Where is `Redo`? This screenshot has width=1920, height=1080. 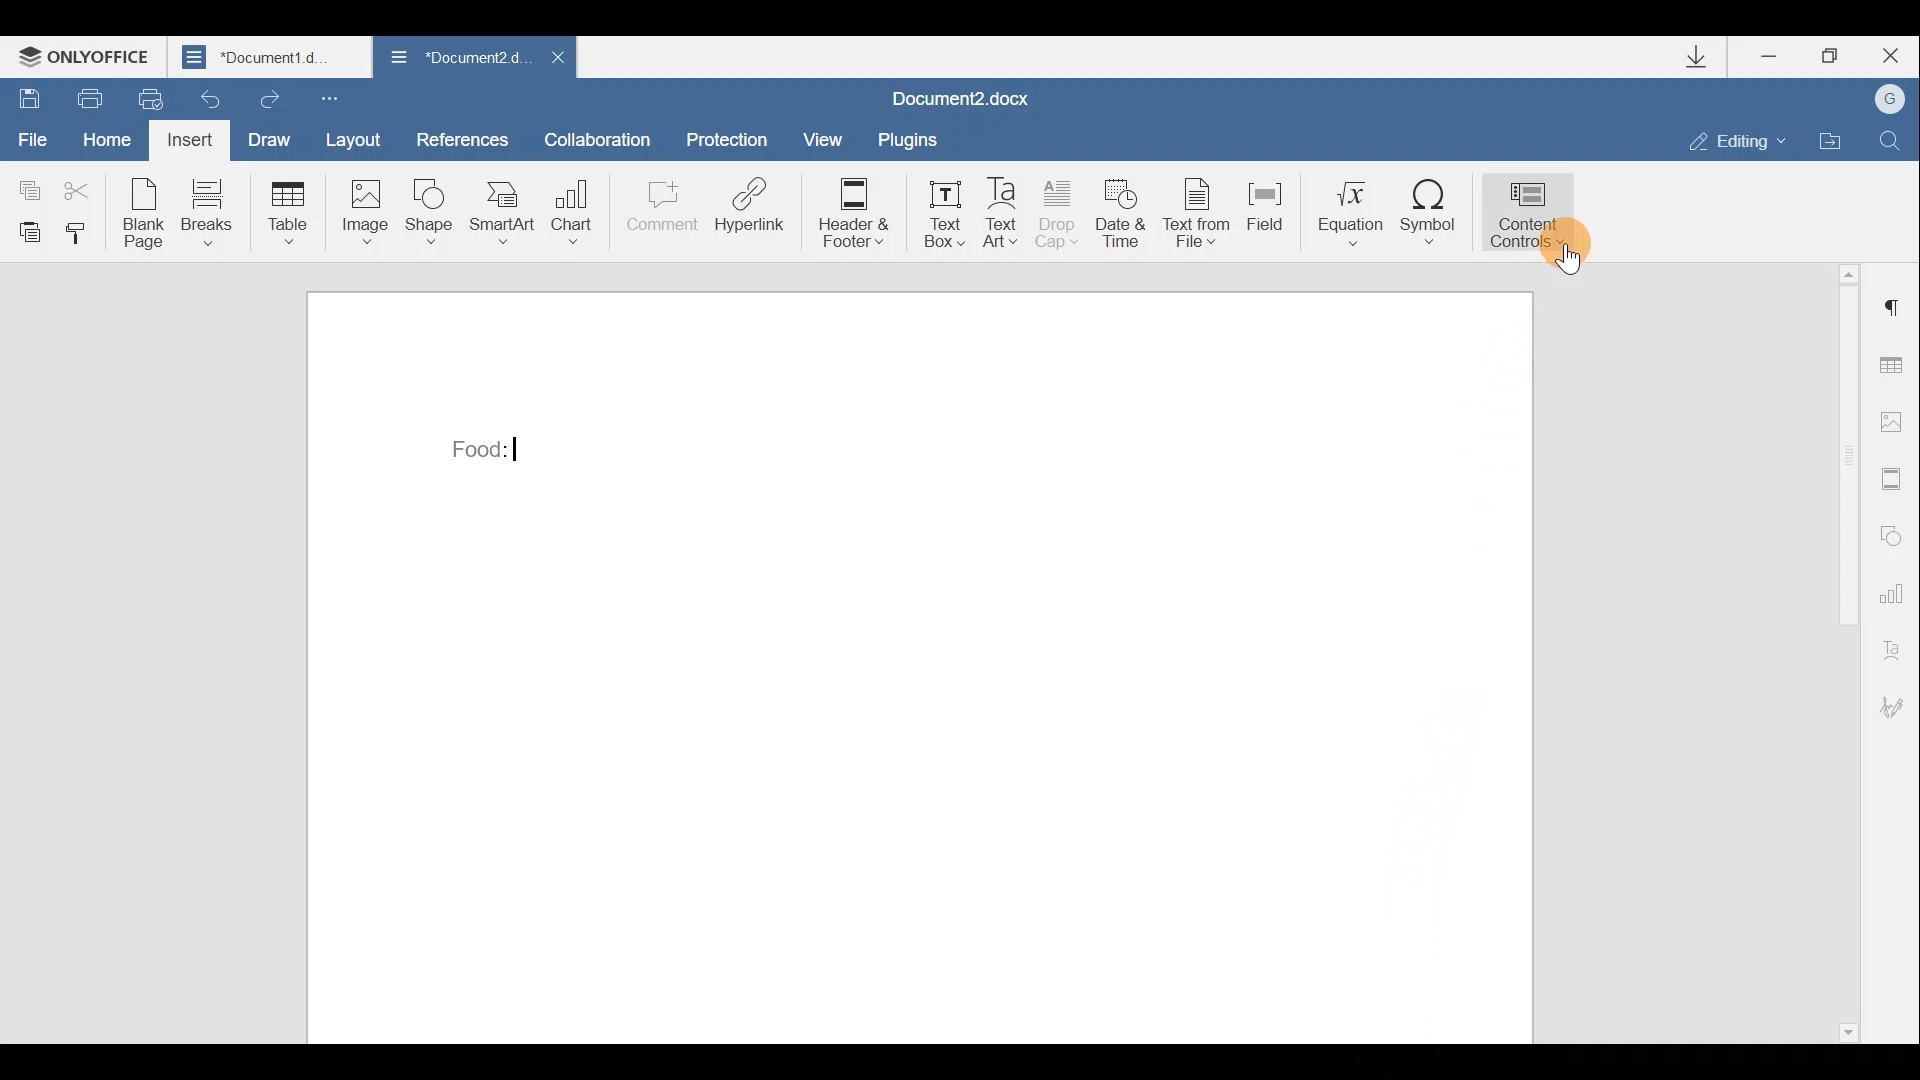
Redo is located at coordinates (266, 95).